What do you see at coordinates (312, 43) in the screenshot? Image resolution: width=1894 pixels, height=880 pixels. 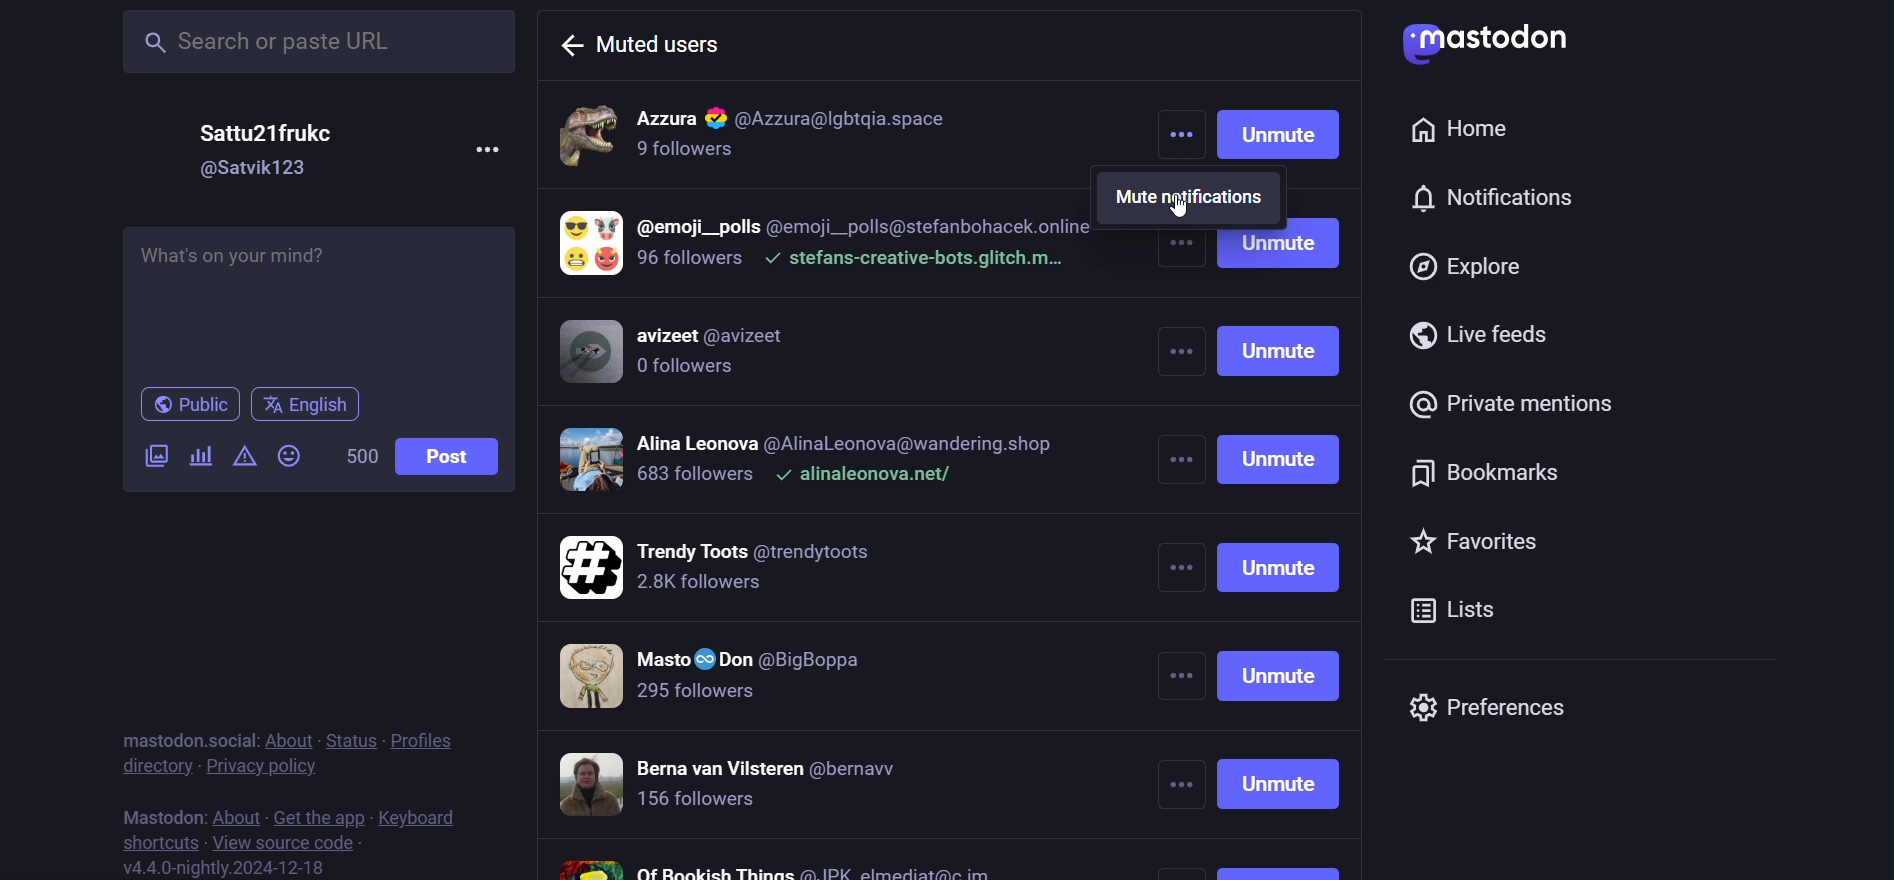 I see `search` at bounding box center [312, 43].